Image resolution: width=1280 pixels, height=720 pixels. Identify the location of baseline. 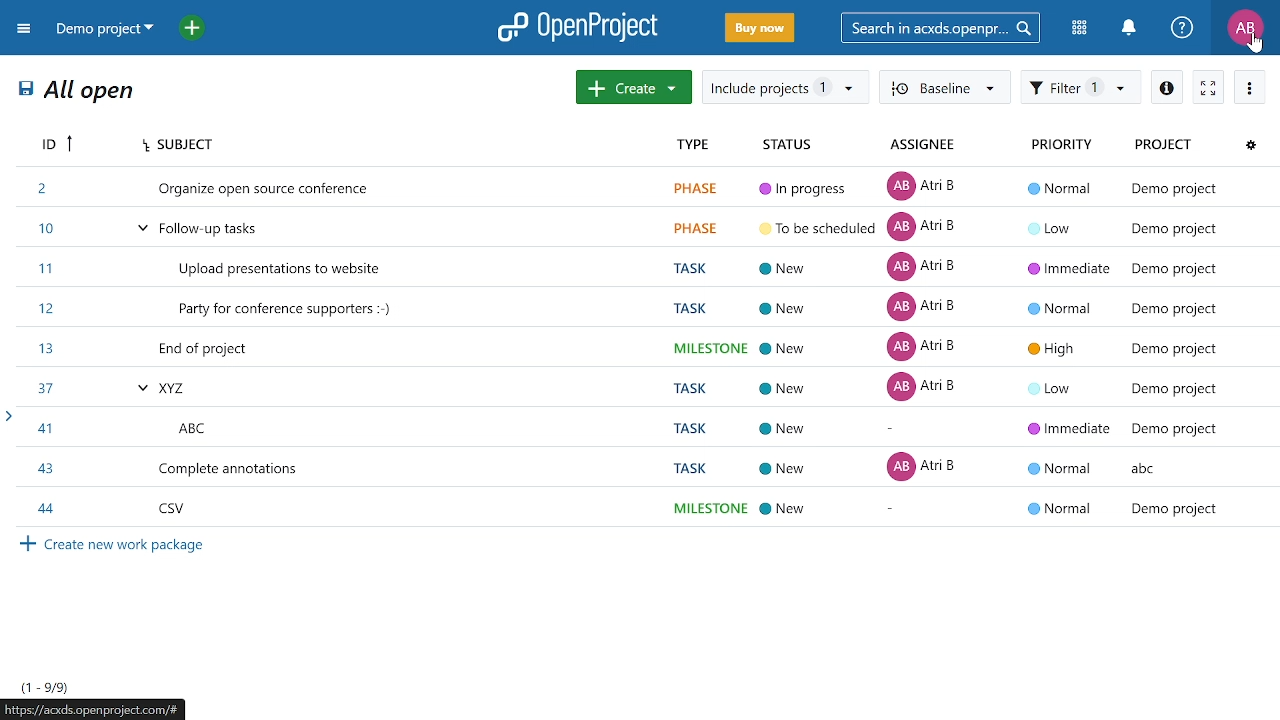
(943, 86).